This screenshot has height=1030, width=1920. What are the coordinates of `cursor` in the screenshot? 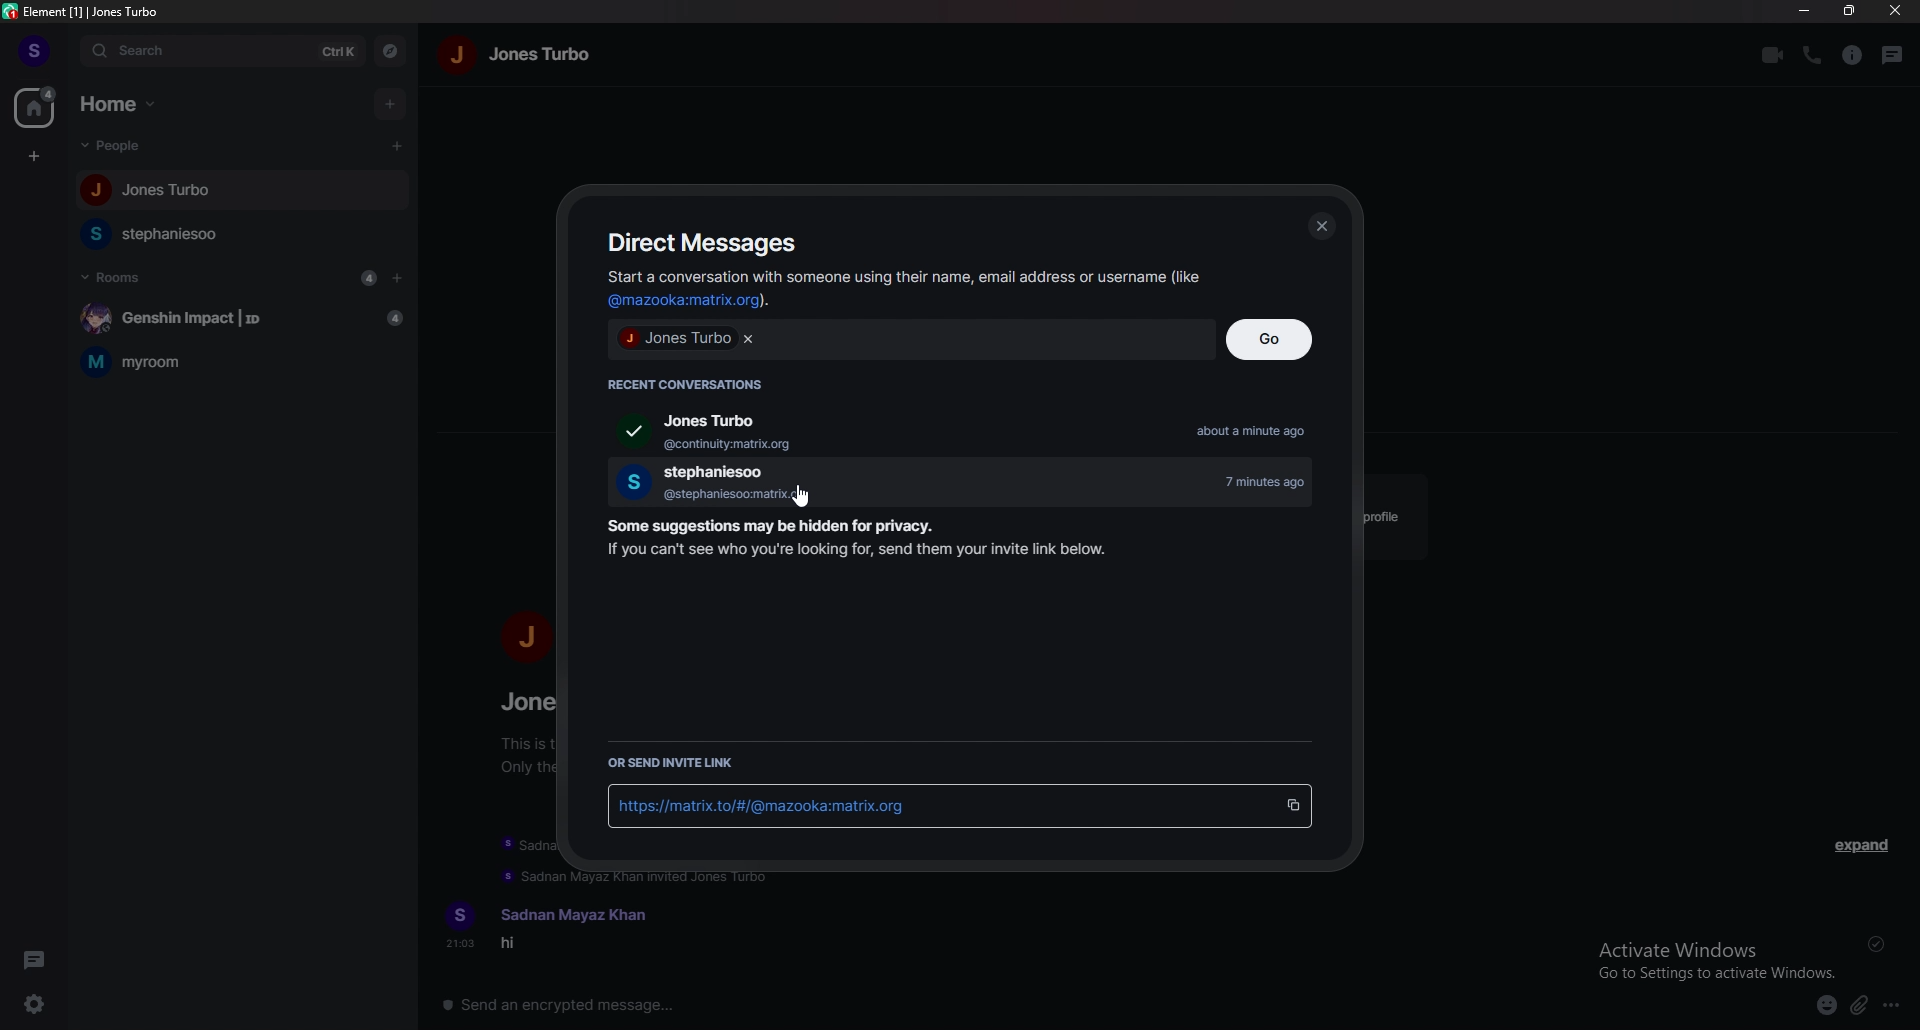 It's located at (394, 146).